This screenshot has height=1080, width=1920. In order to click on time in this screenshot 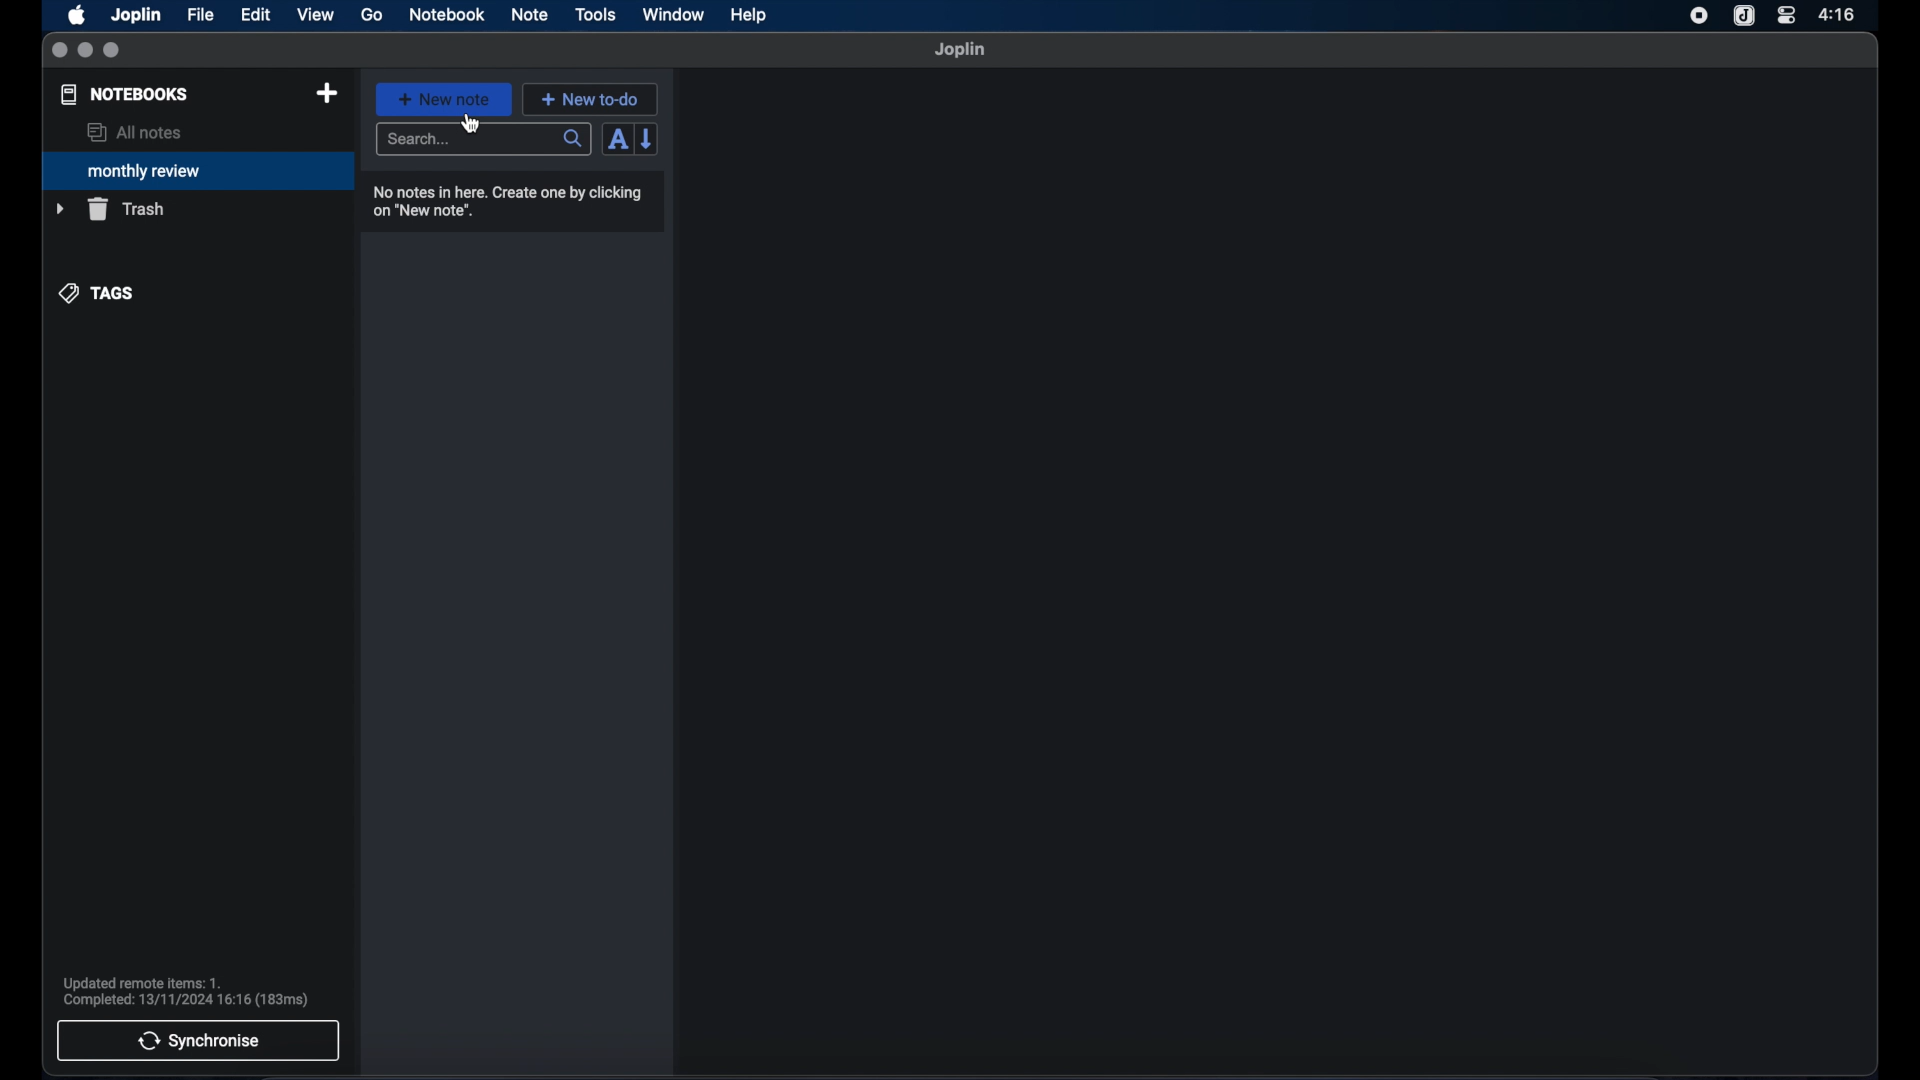, I will do `click(1839, 14)`.